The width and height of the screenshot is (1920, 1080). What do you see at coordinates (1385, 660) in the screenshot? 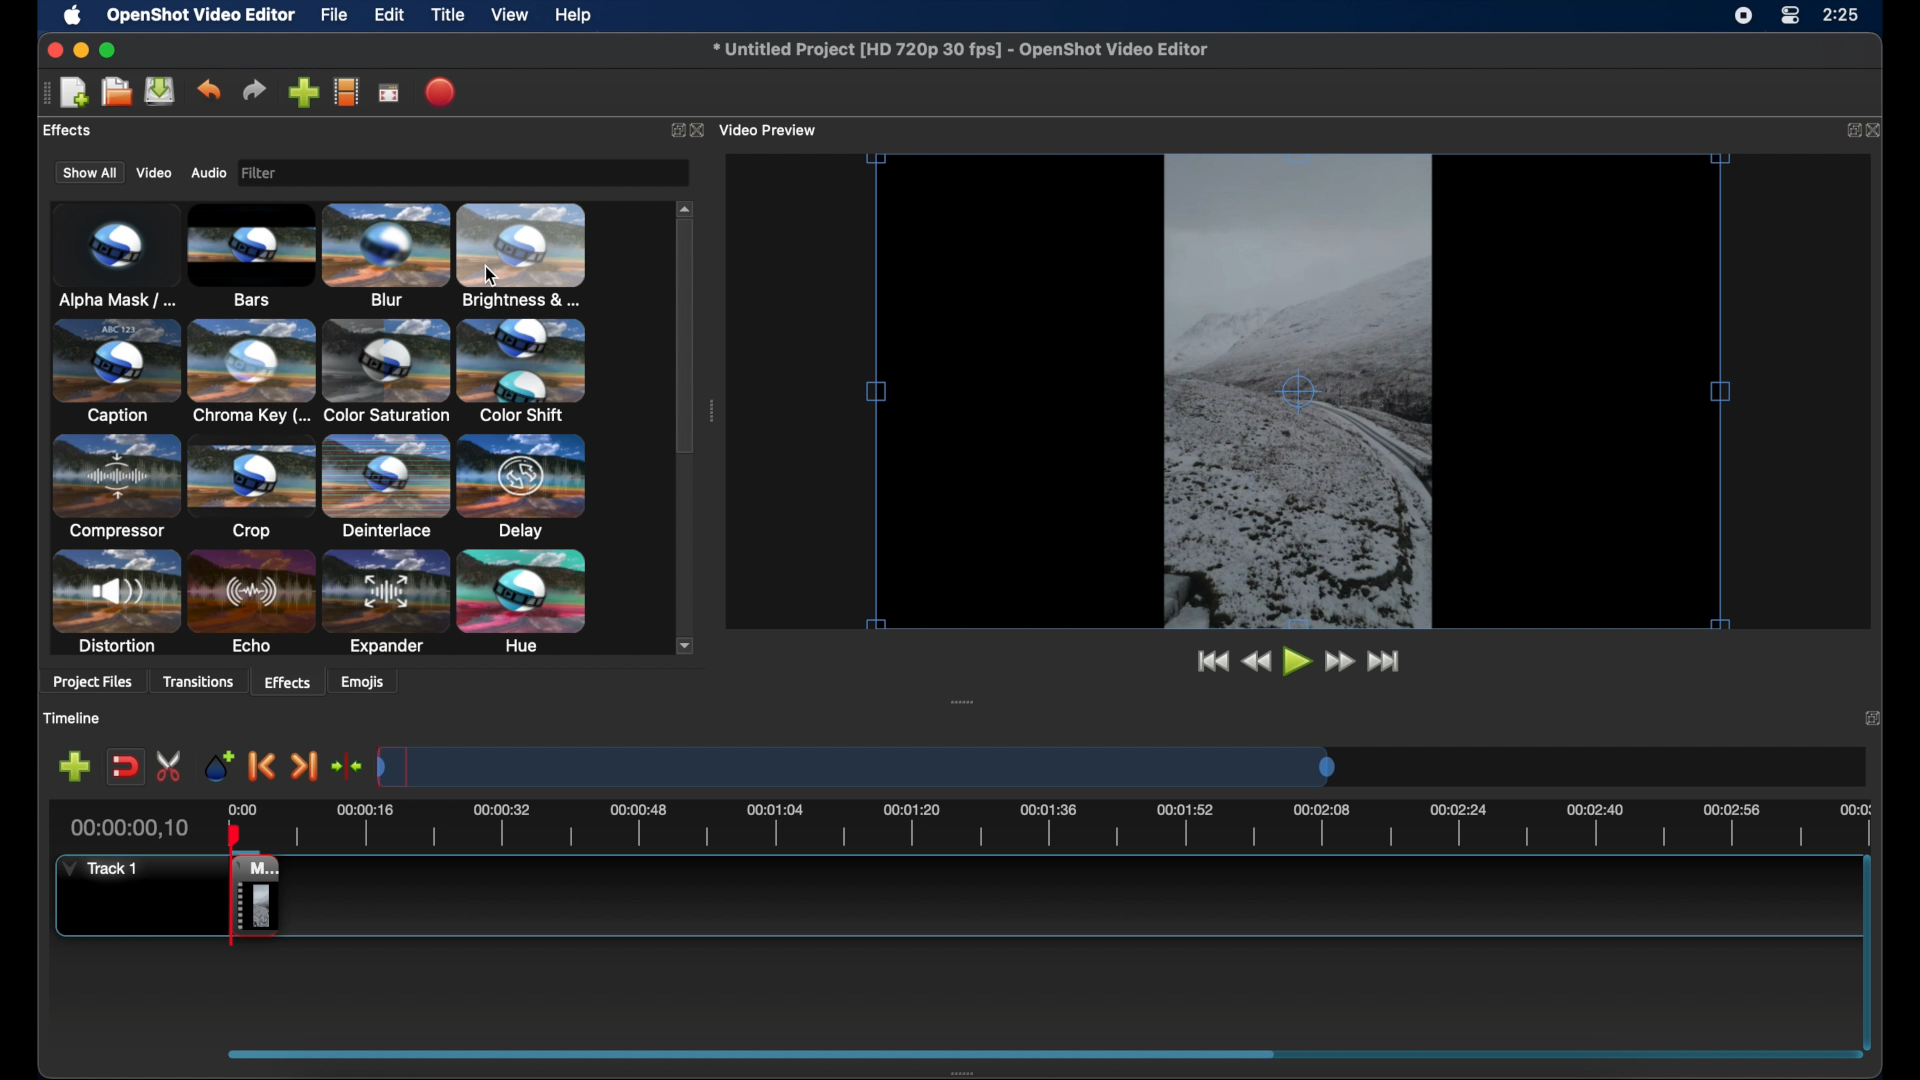
I see `jump to end` at bounding box center [1385, 660].